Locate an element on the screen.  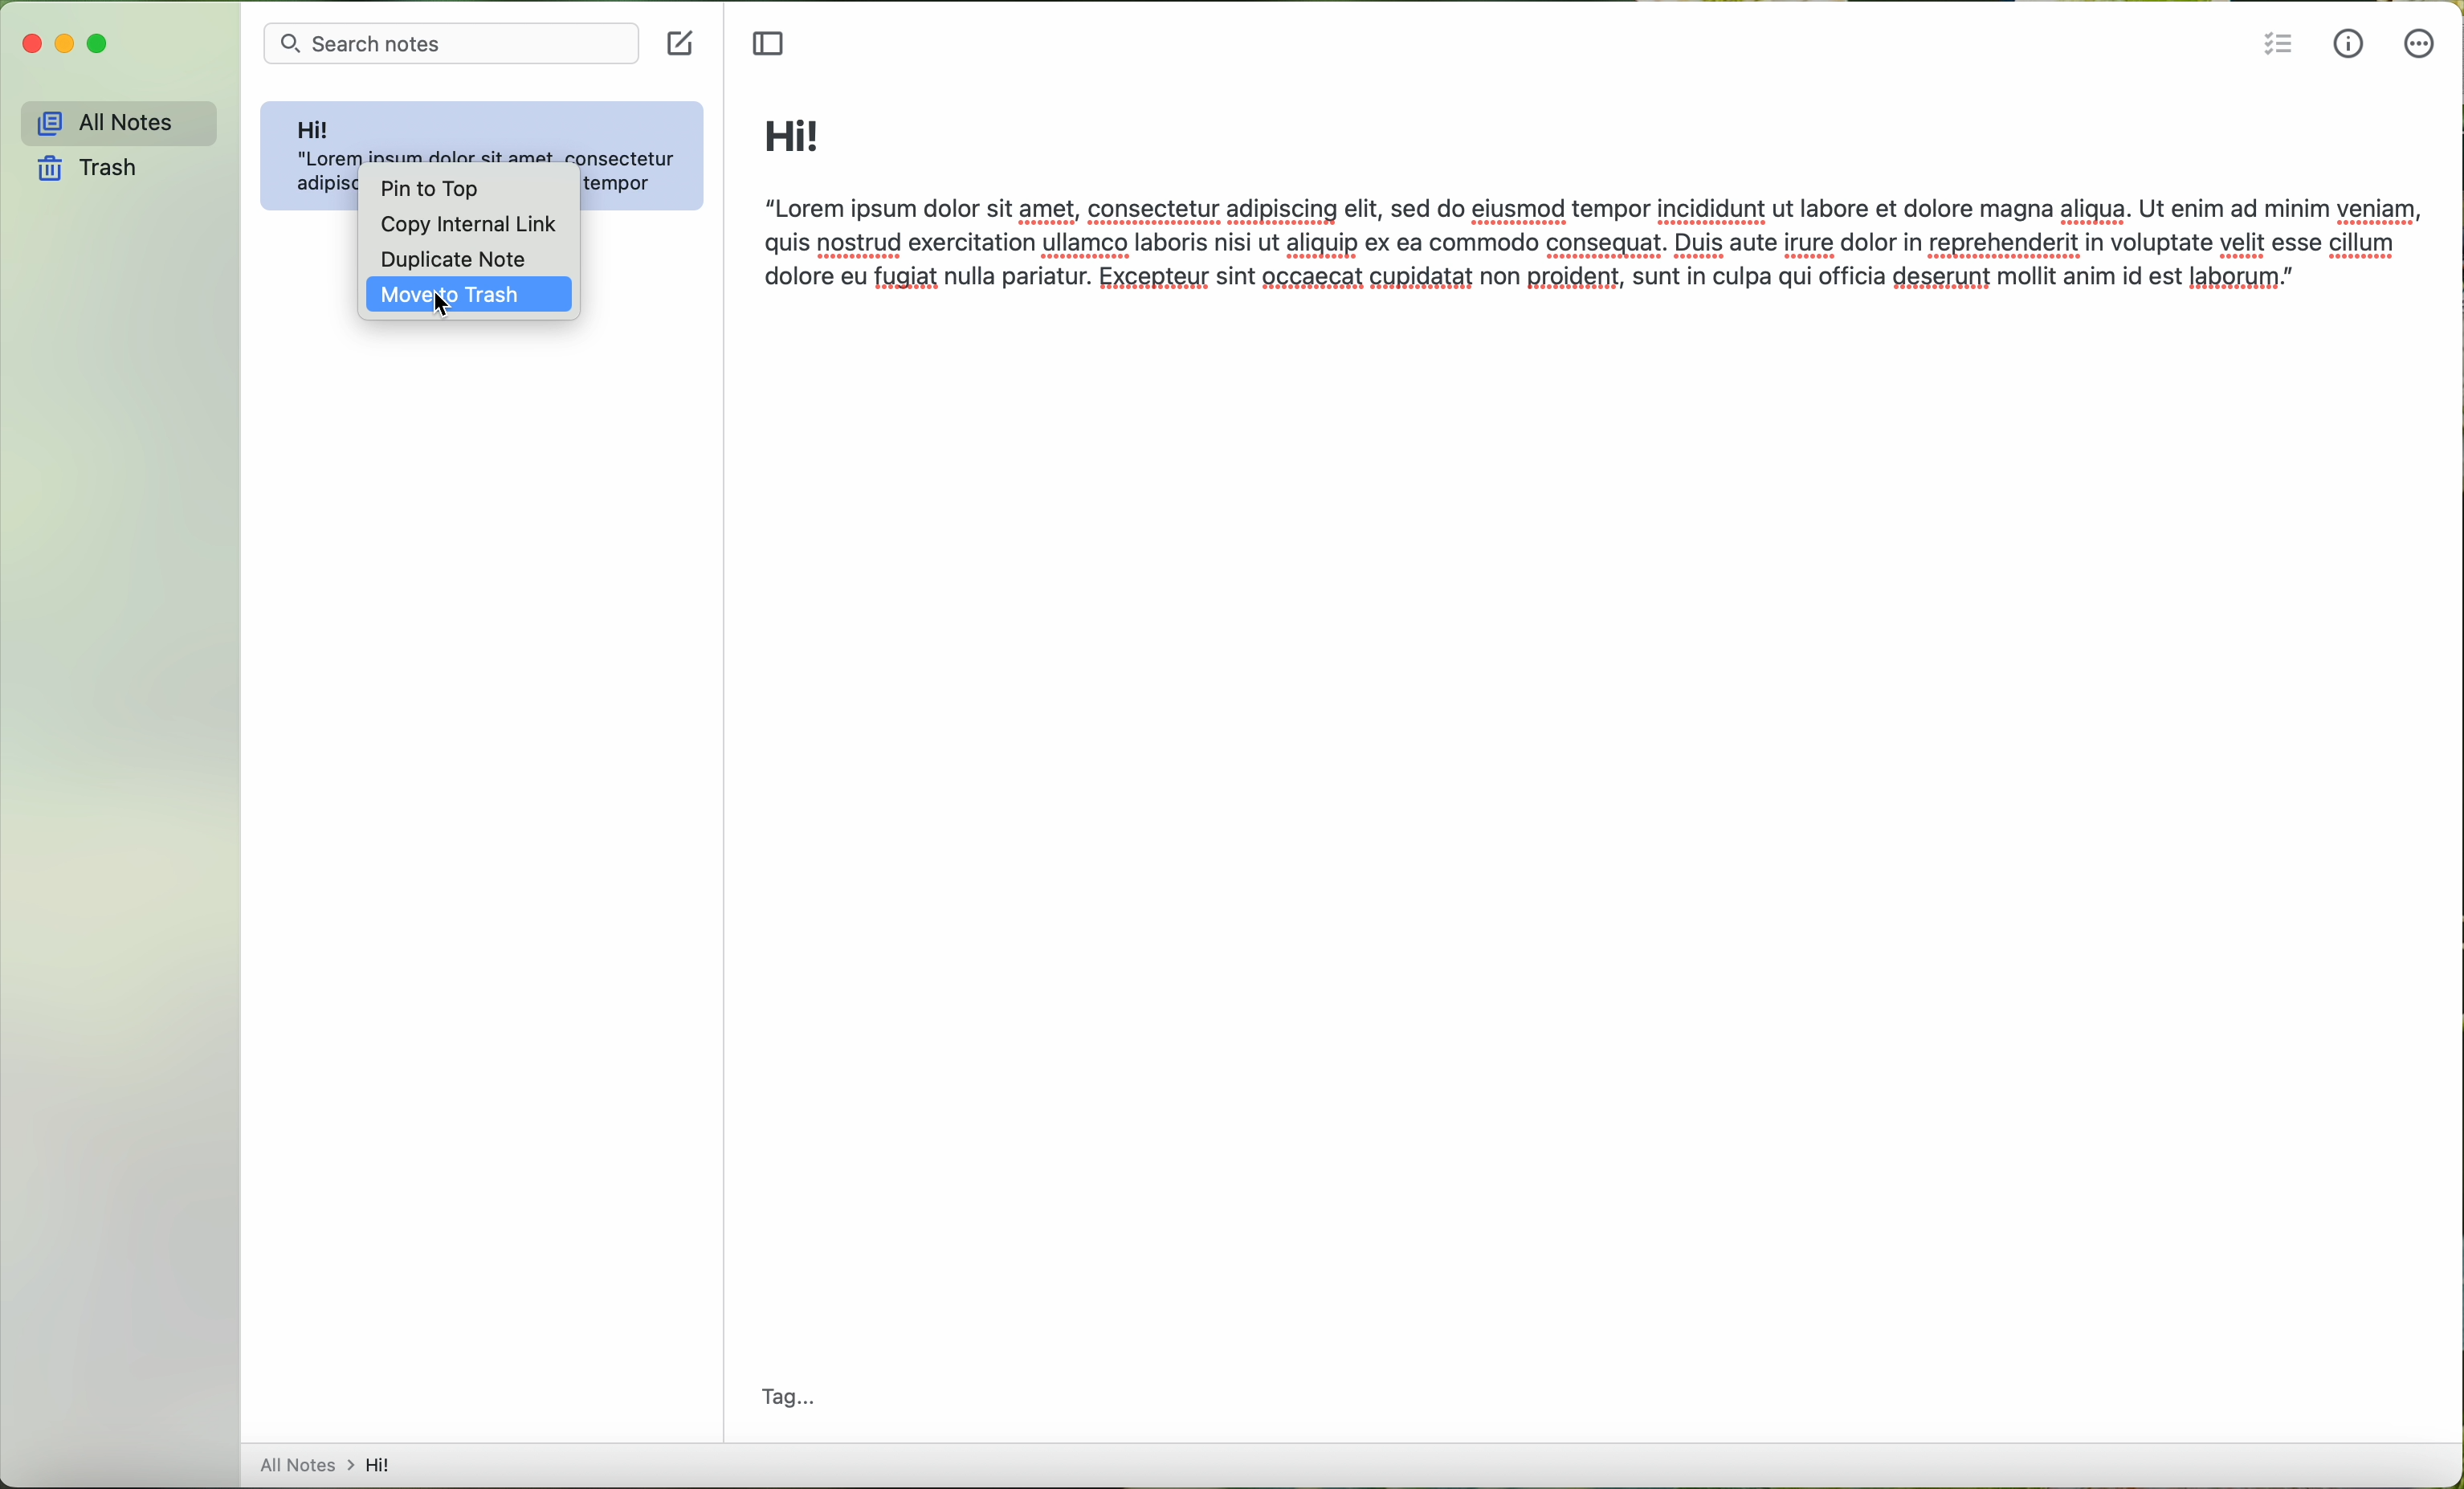
maximize Simplenote is located at coordinates (105, 44).